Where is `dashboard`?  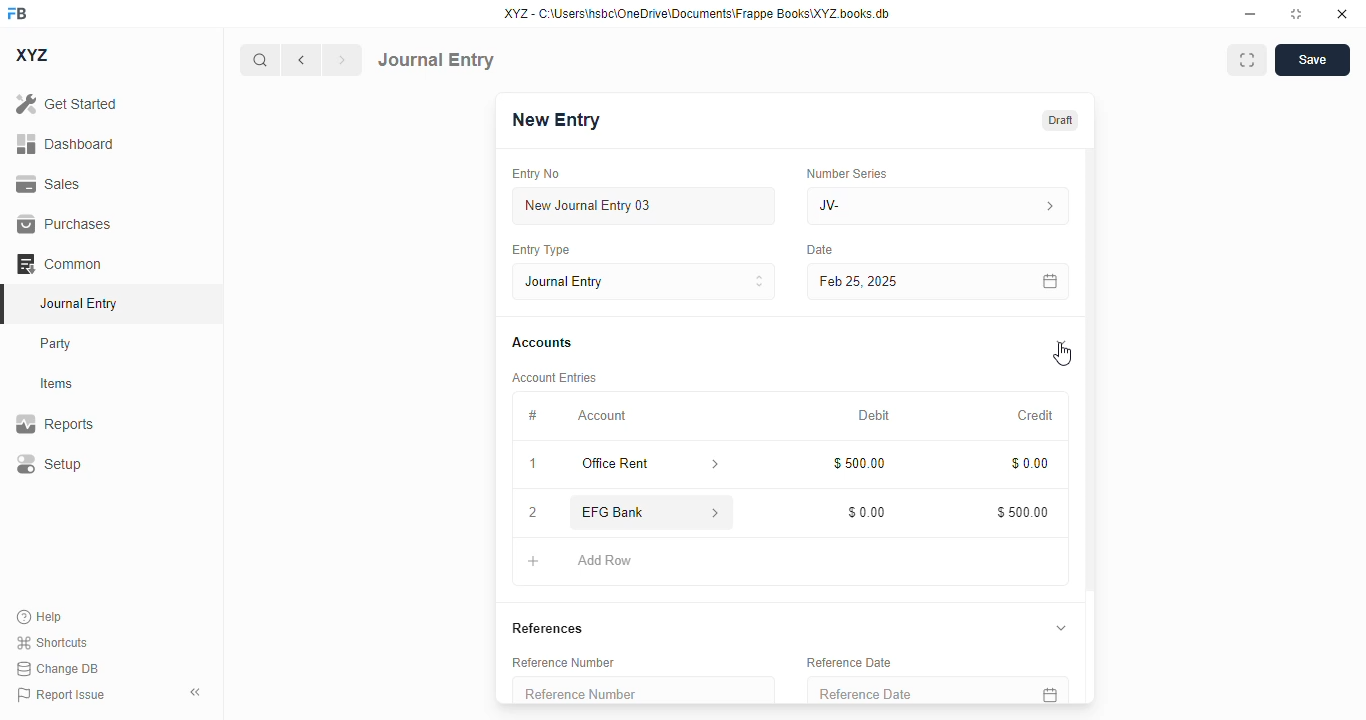 dashboard is located at coordinates (66, 144).